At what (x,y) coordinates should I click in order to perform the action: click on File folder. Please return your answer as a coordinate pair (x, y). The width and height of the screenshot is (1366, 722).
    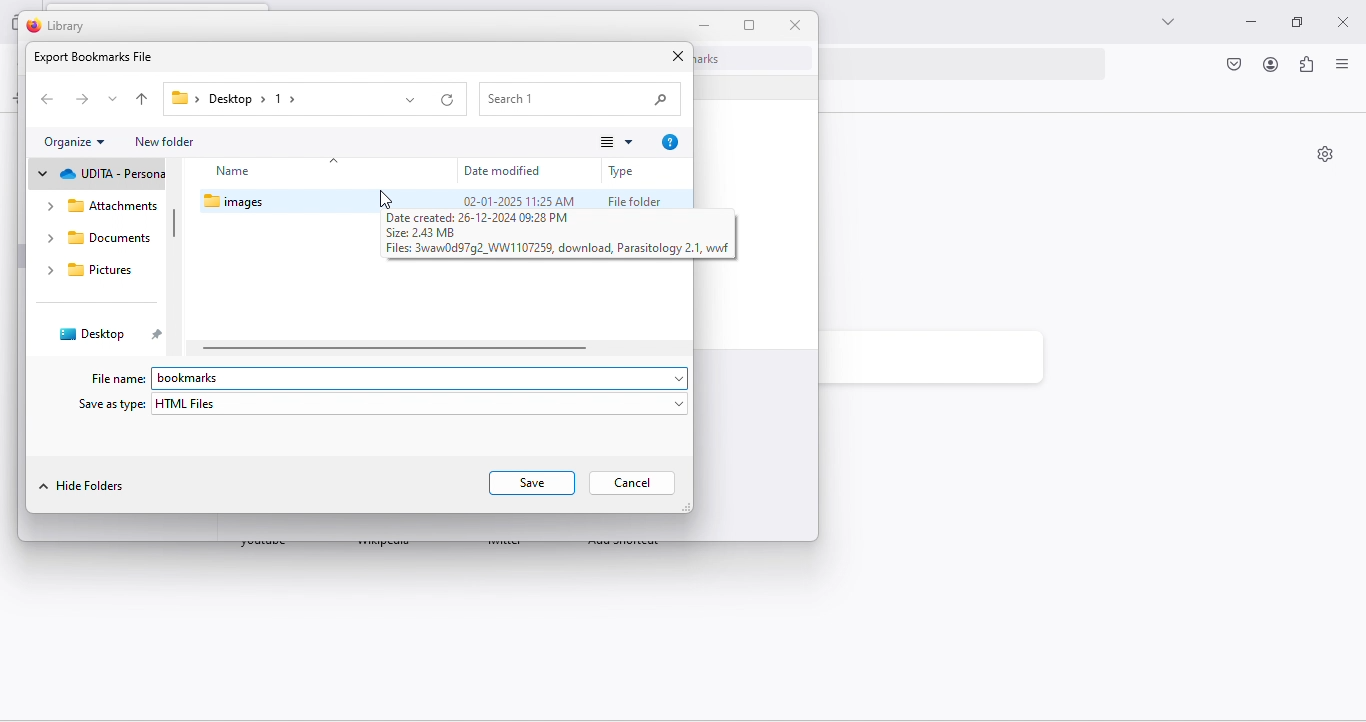
    Looking at the image, I should click on (635, 201).